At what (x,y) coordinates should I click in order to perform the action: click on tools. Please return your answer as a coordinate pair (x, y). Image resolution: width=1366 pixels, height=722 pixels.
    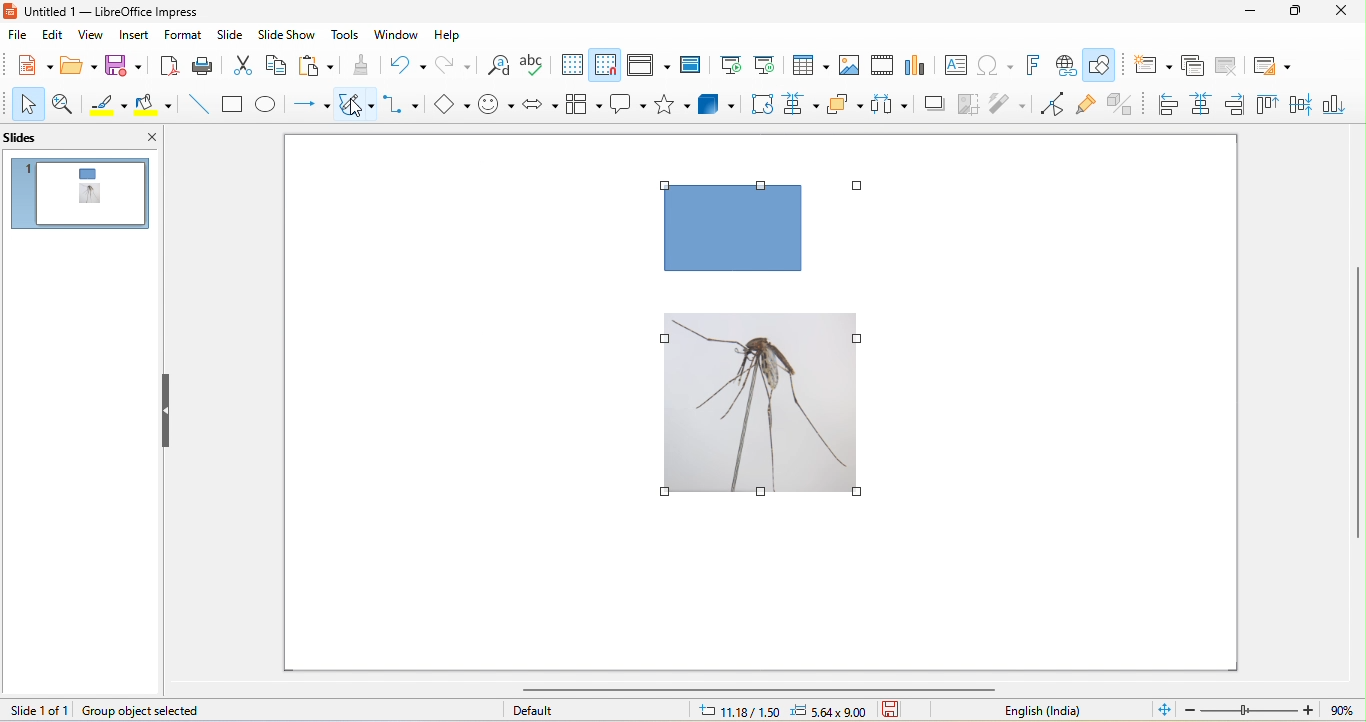
    Looking at the image, I should click on (347, 37).